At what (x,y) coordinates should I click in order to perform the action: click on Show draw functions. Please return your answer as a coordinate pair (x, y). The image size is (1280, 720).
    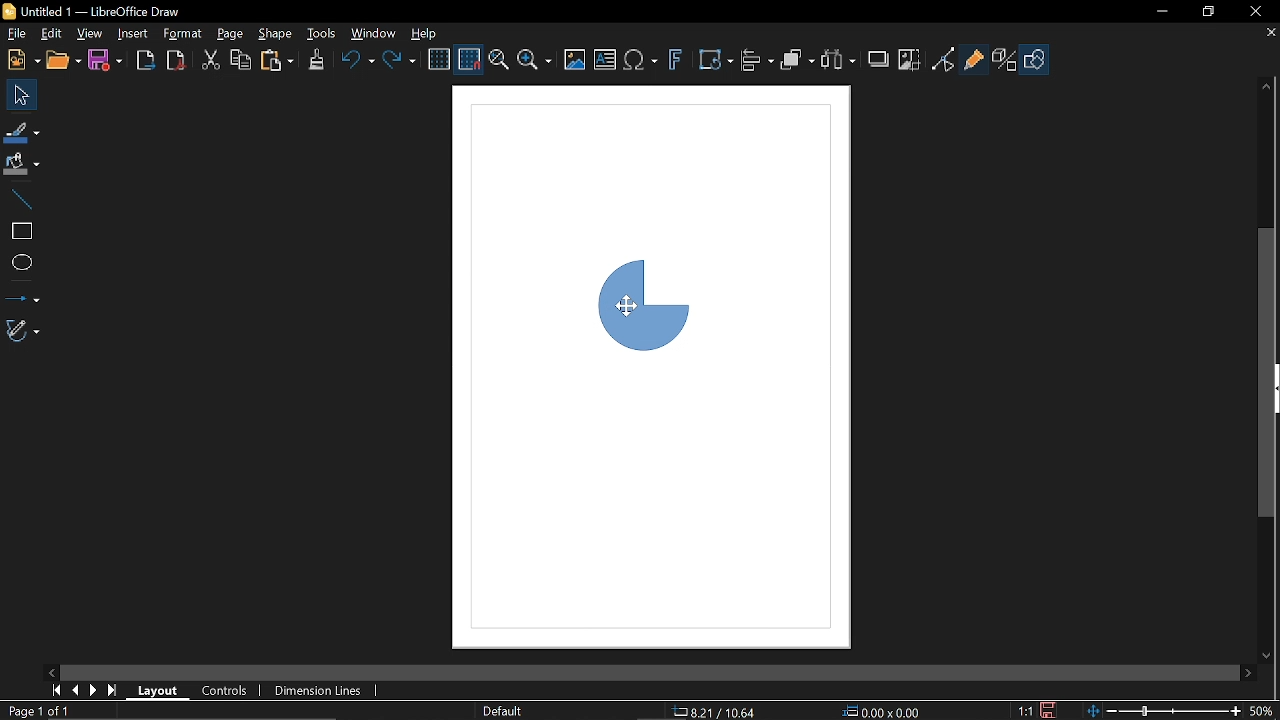
    Looking at the image, I should click on (1034, 59).